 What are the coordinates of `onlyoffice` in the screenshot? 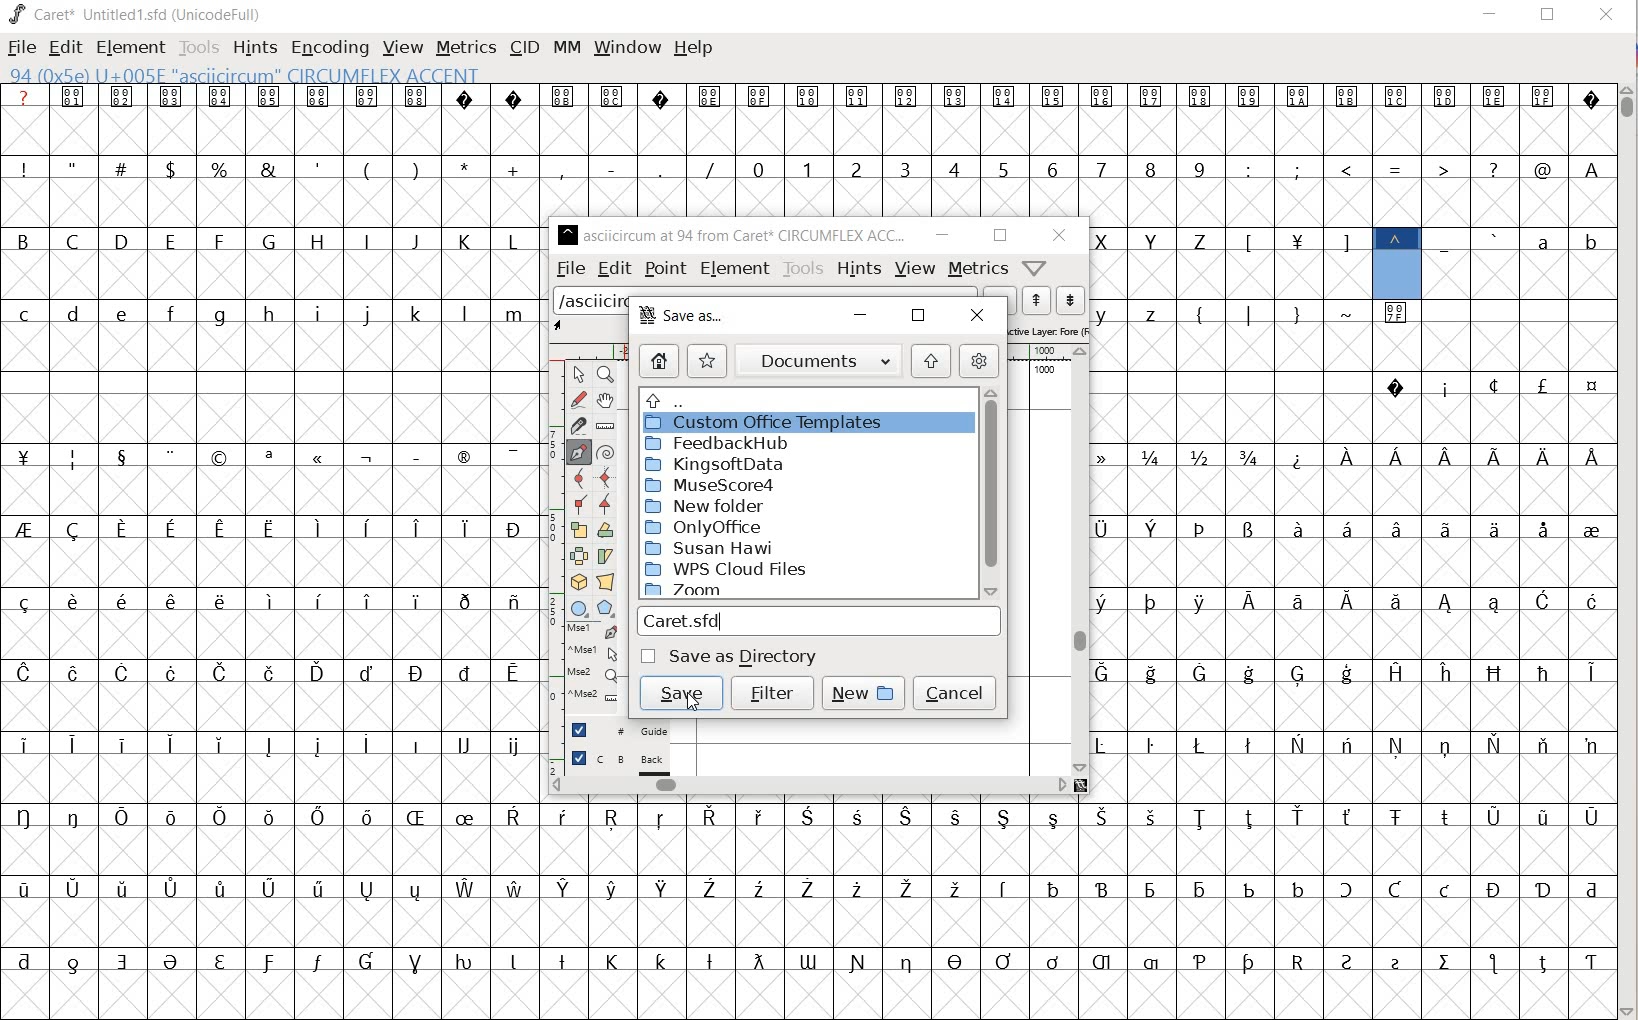 It's located at (707, 528).